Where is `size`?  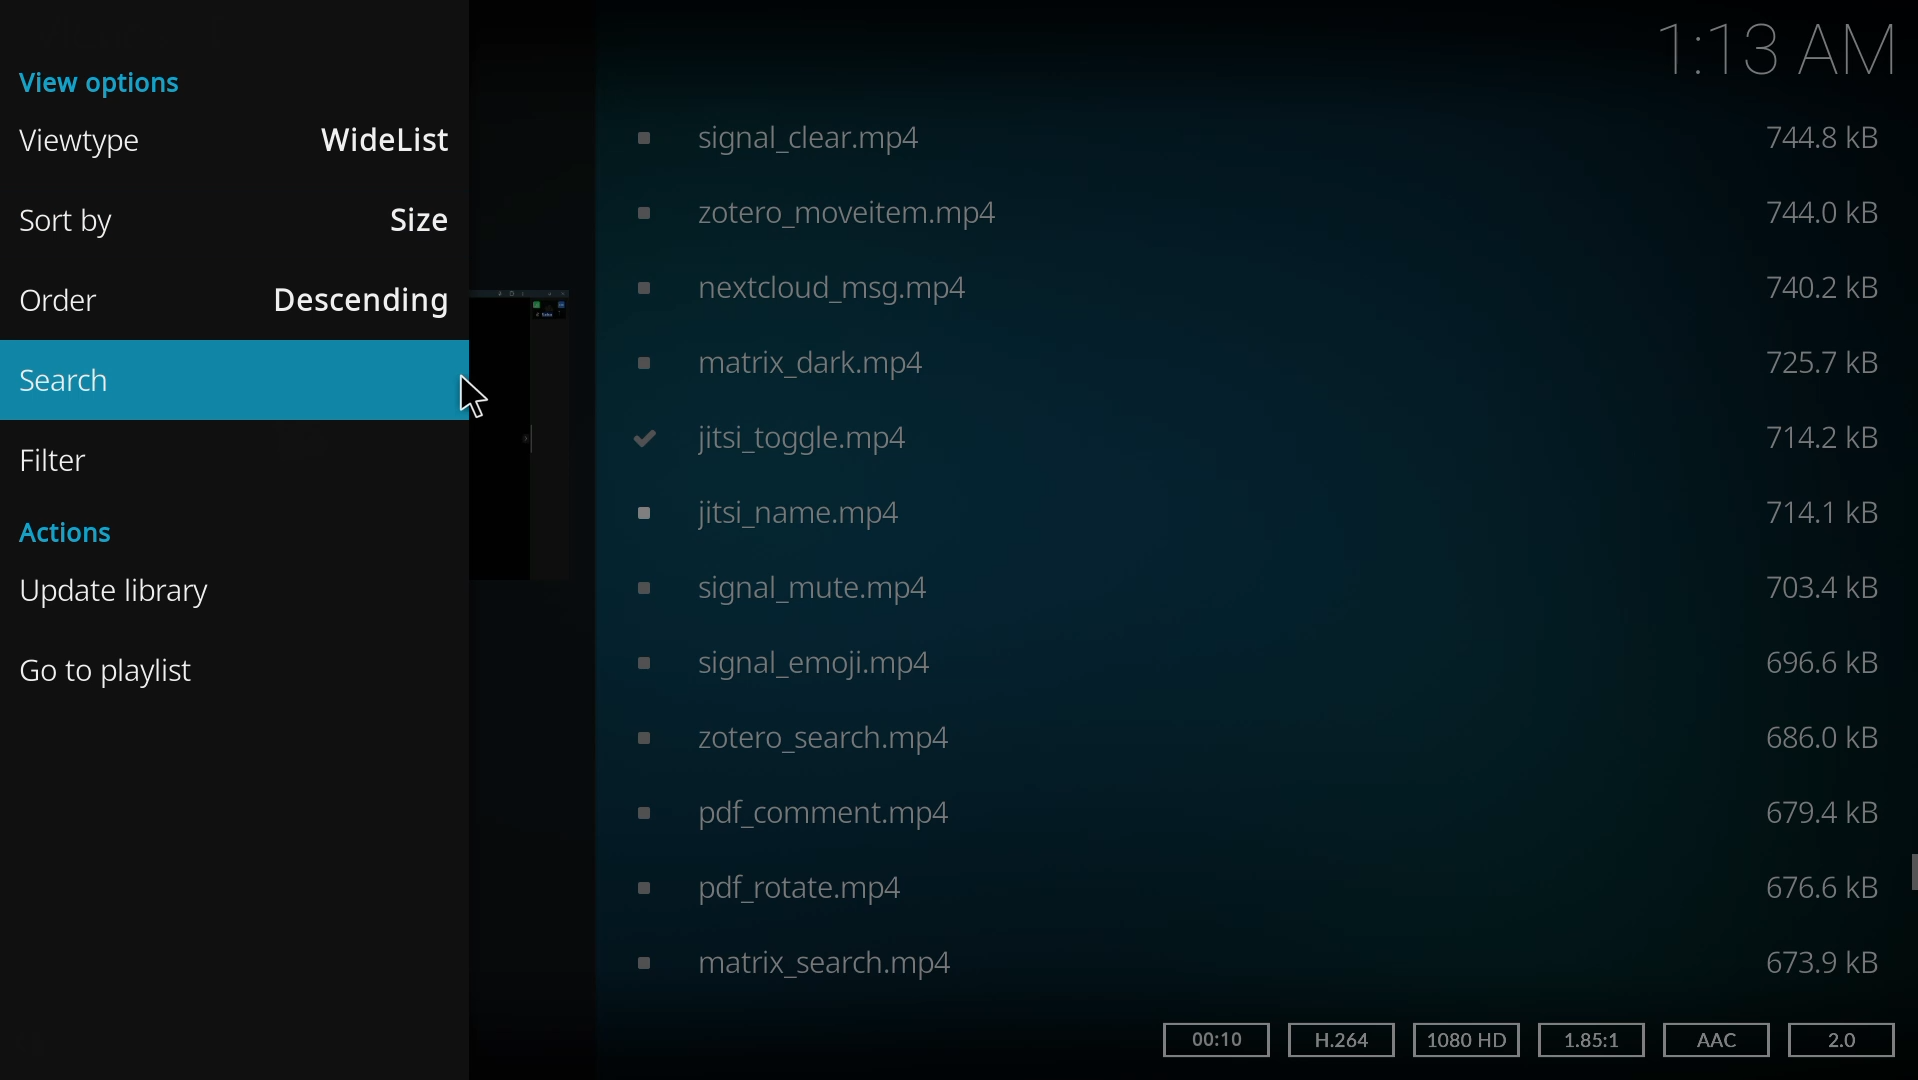
size is located at coordinates (1825, 139).